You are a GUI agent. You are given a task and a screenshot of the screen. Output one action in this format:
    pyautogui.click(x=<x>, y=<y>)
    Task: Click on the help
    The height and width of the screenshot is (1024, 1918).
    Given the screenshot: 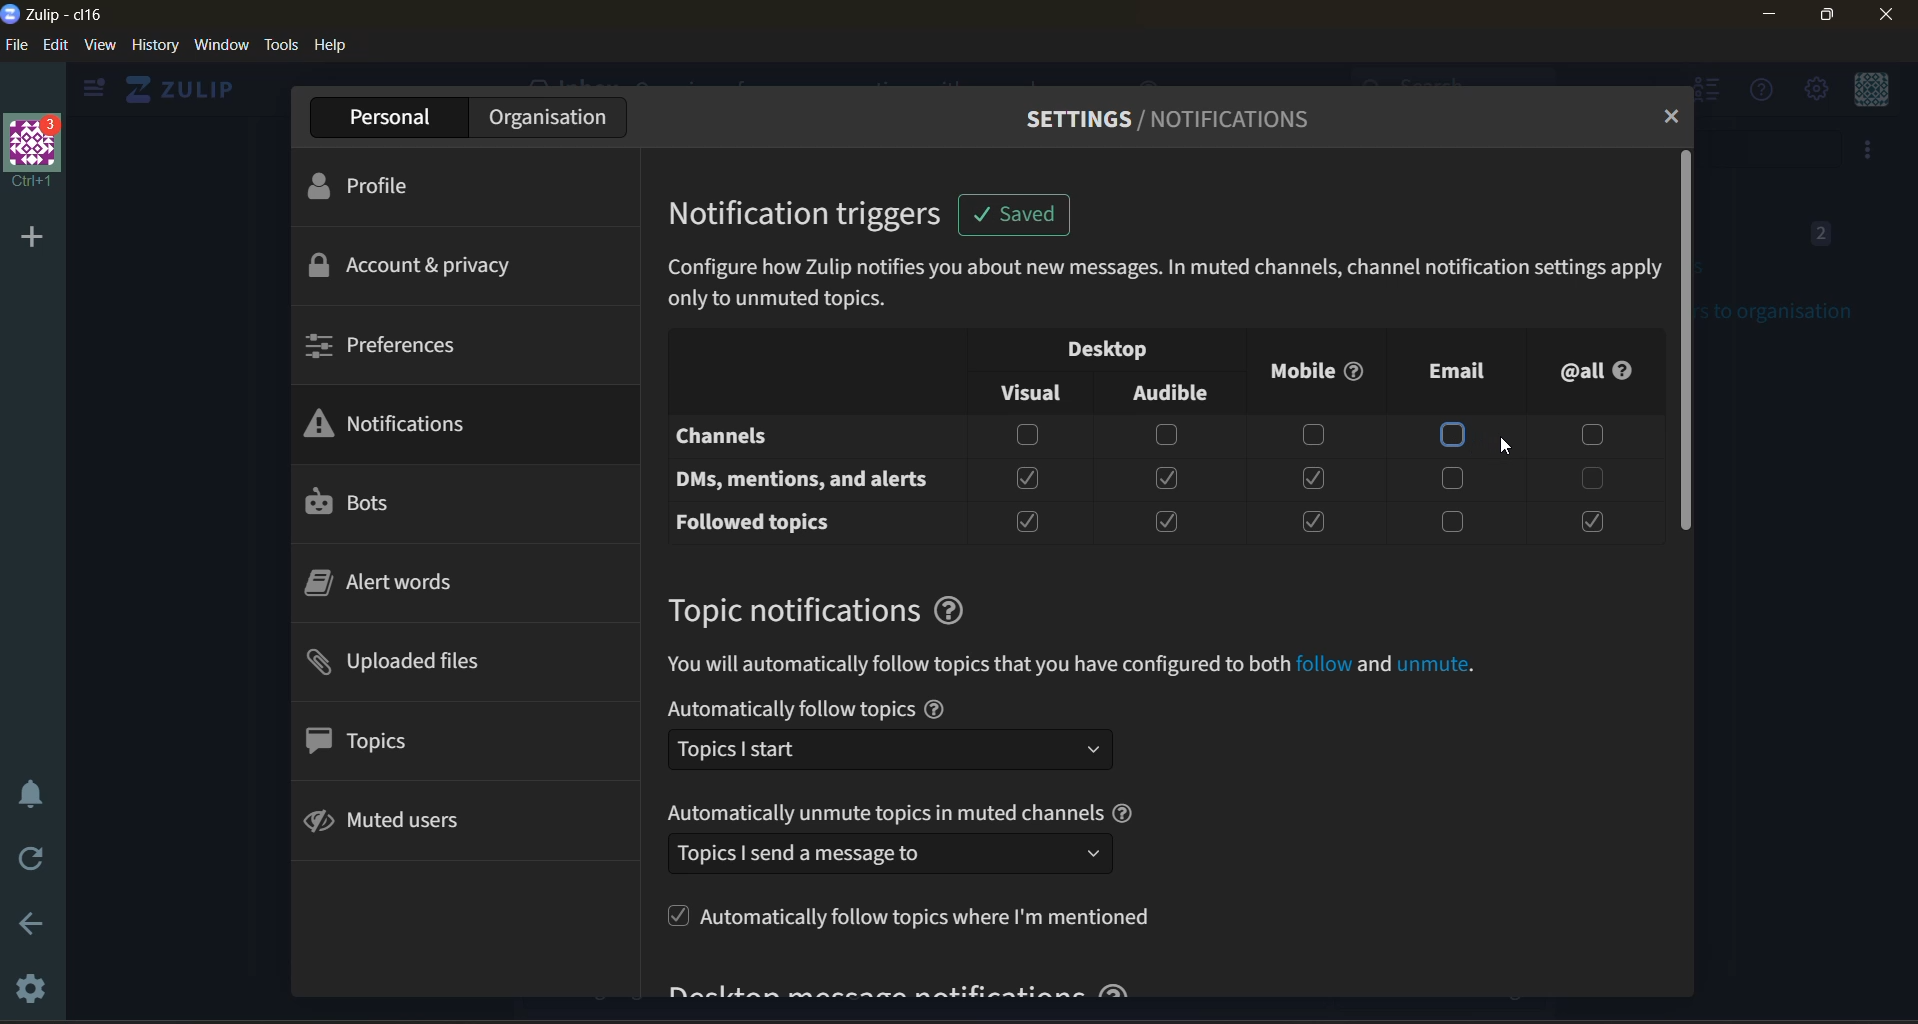 What is the action you would take?
    pyautogui.click(x=950, y=611)
    